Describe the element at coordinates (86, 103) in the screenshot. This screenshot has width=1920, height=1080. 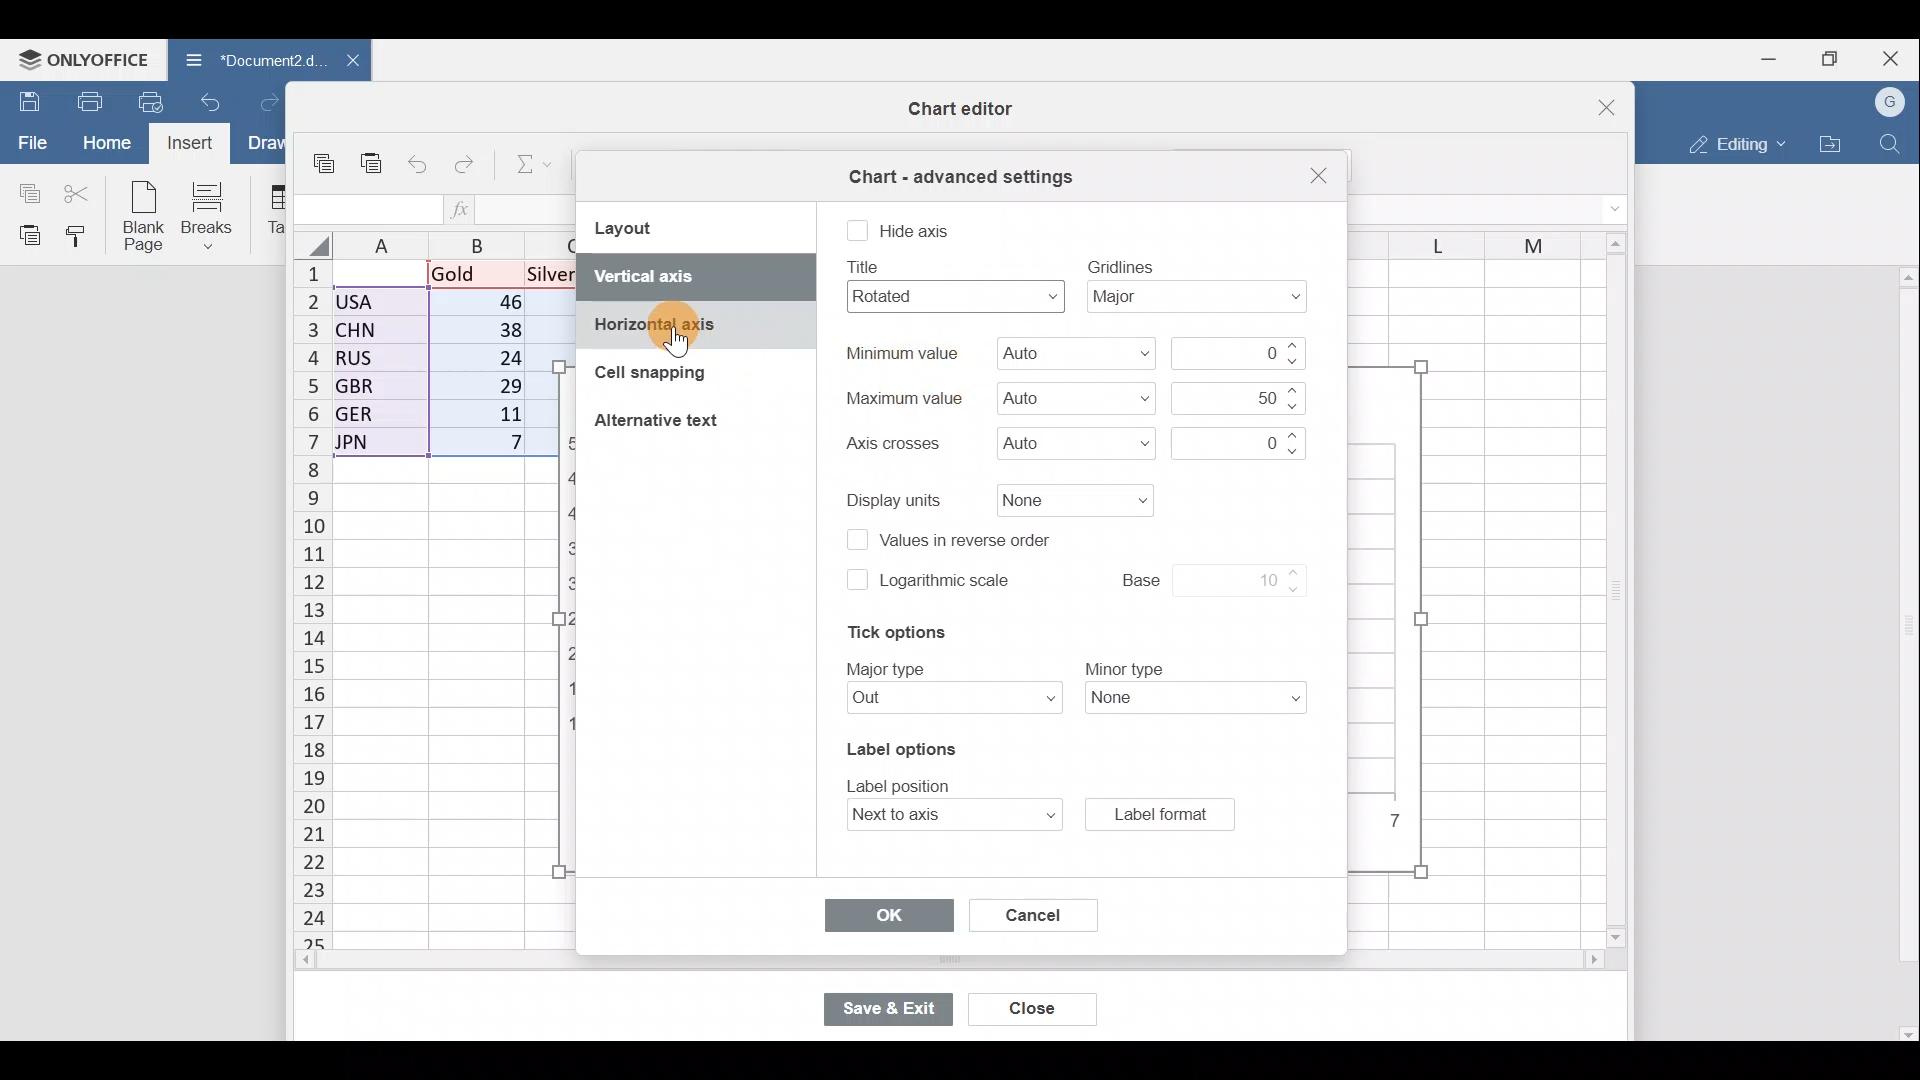
I see `Print file` at that location.